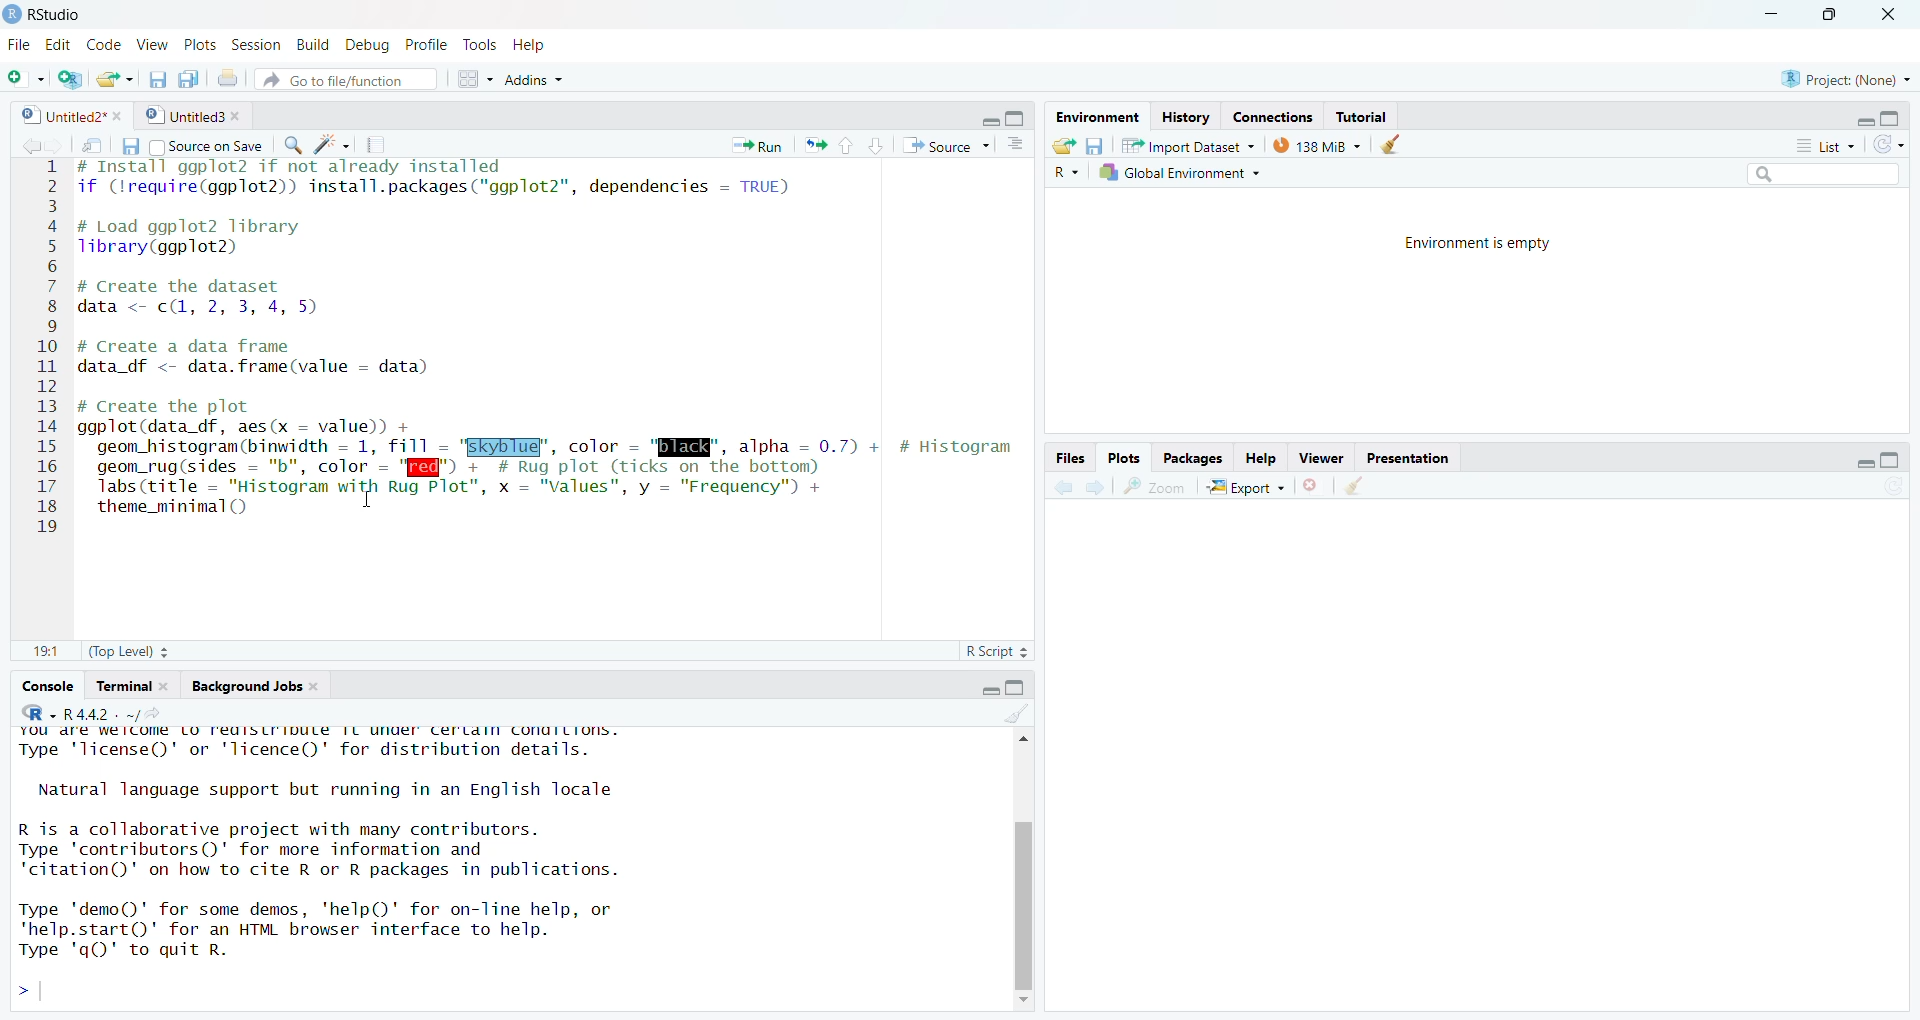 This screenshot has height=1020, width=1920. What do you see at coordinates (471, 78) in the screenshot?
I see `workspace` at bounding box center [471, 78].